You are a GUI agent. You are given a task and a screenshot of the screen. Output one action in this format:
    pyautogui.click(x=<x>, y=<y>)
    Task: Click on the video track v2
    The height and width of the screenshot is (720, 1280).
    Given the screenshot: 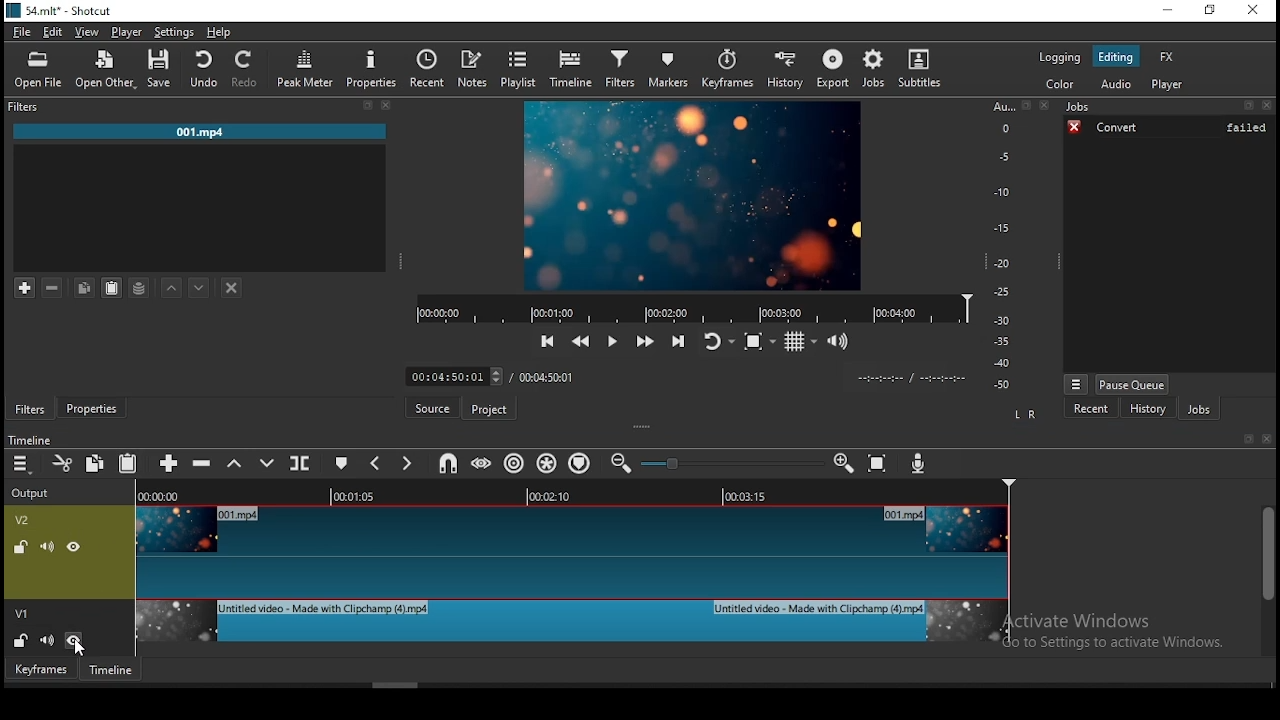 What is the action you would take?
    pyautogui.click(x=573, y=551)
    